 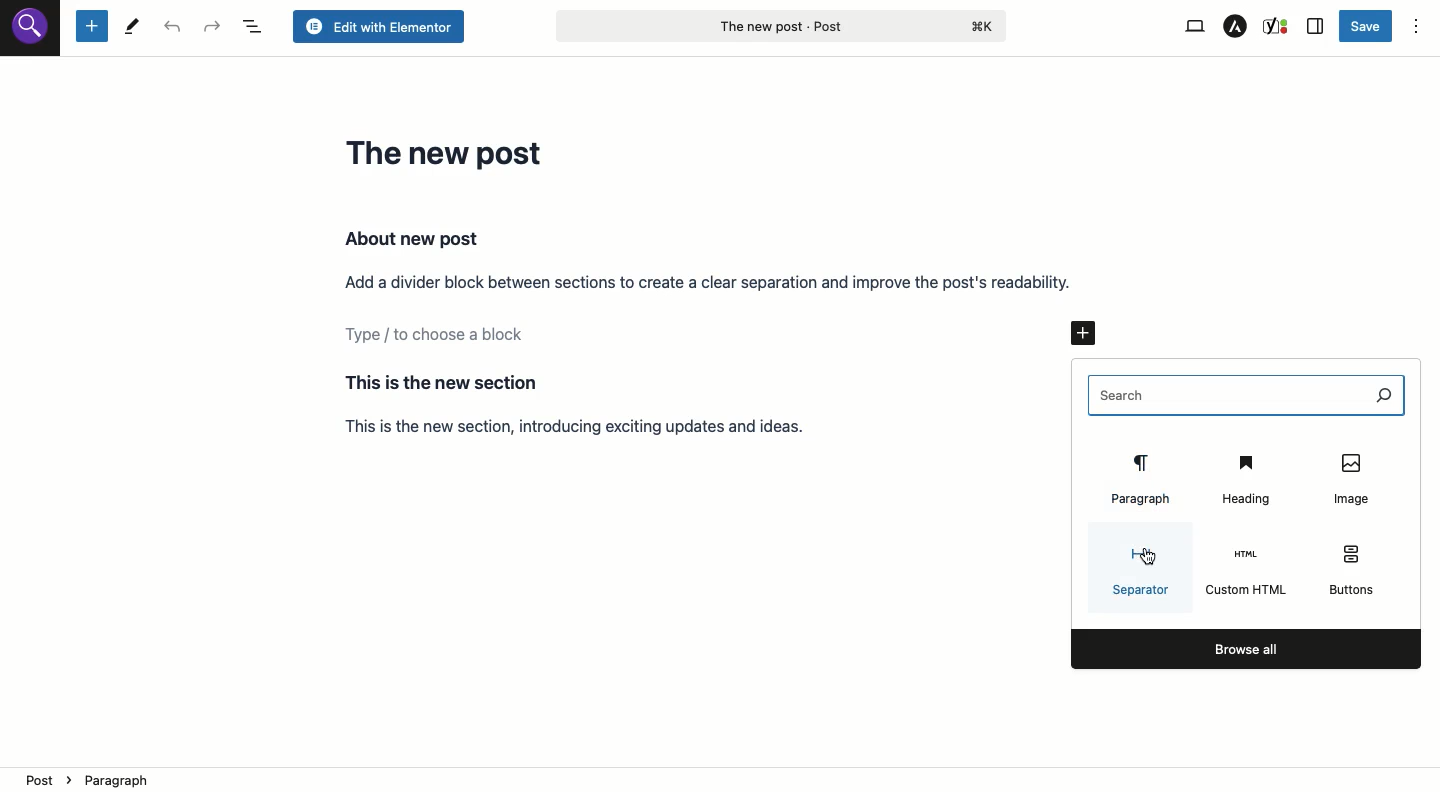 I want to click on Post, so click(x=780, y=25).